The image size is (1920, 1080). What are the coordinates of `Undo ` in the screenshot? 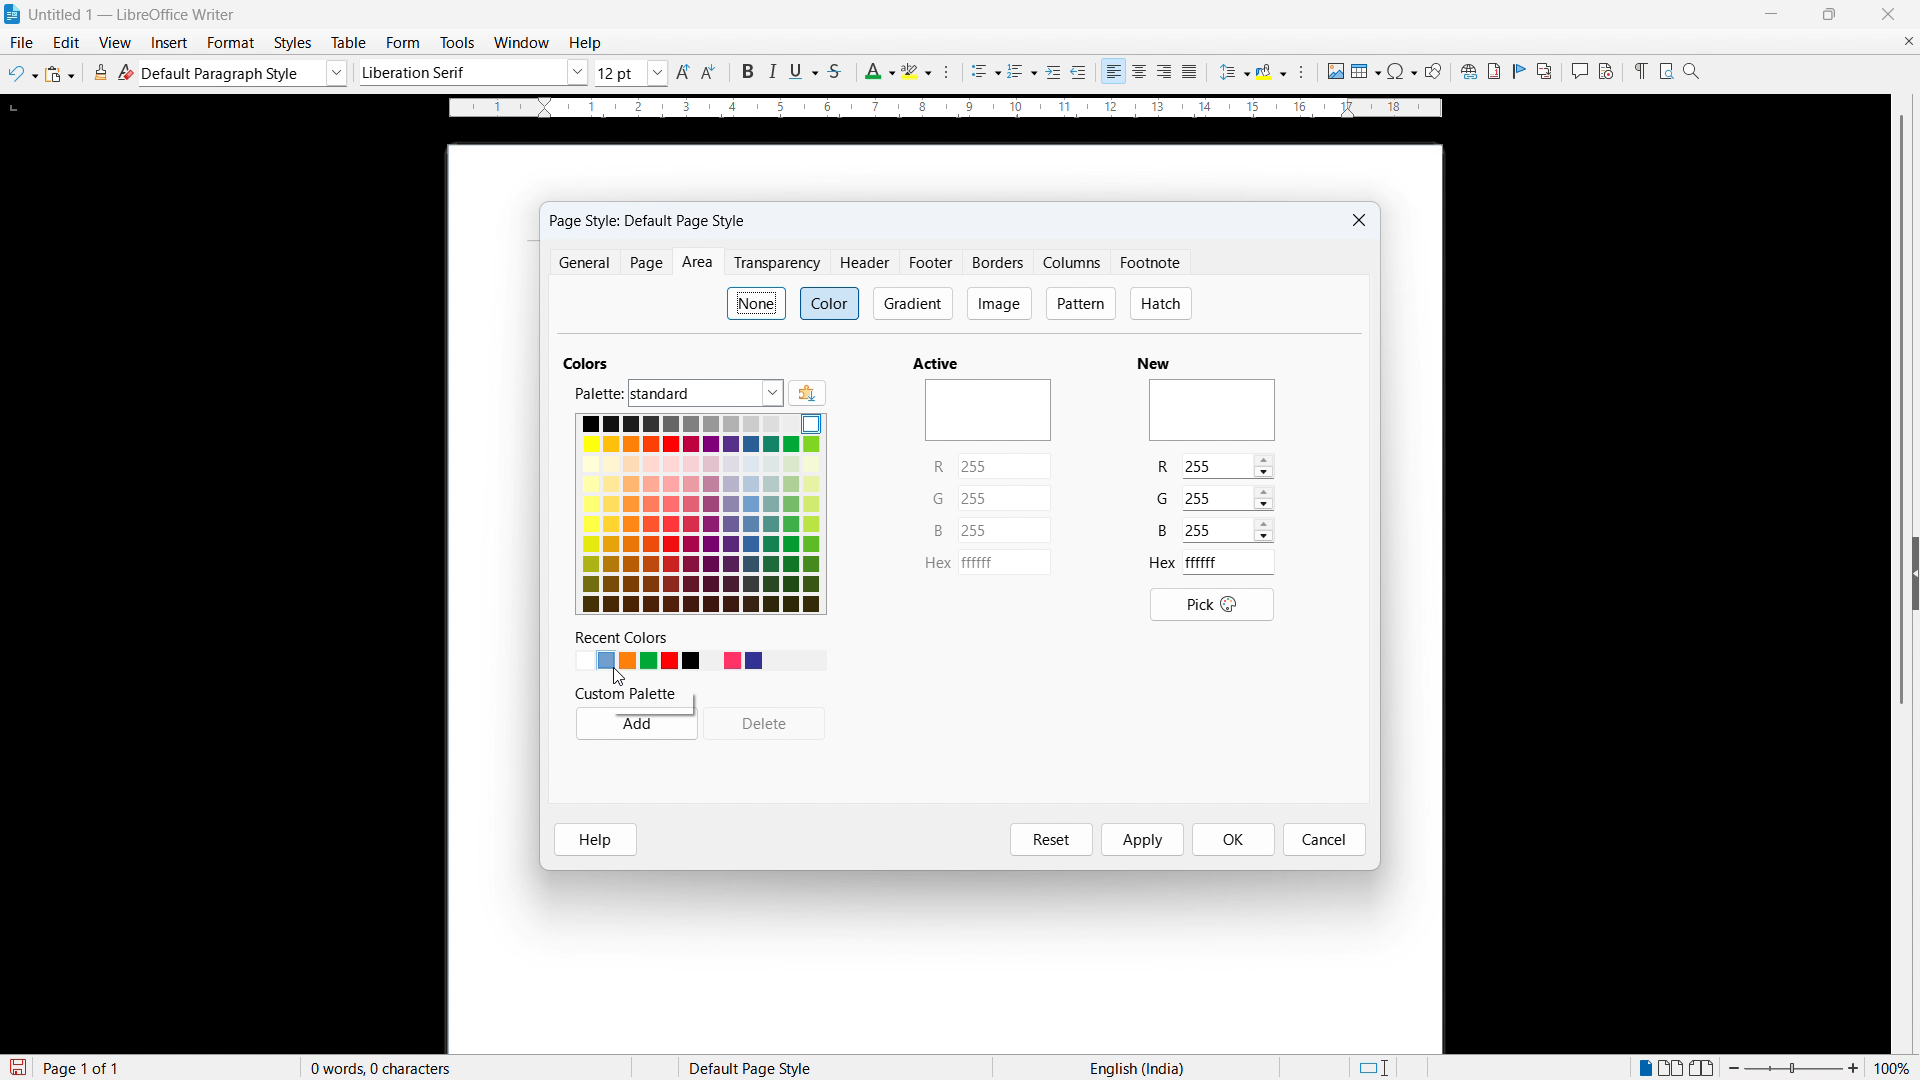 It's located at (23, 74).